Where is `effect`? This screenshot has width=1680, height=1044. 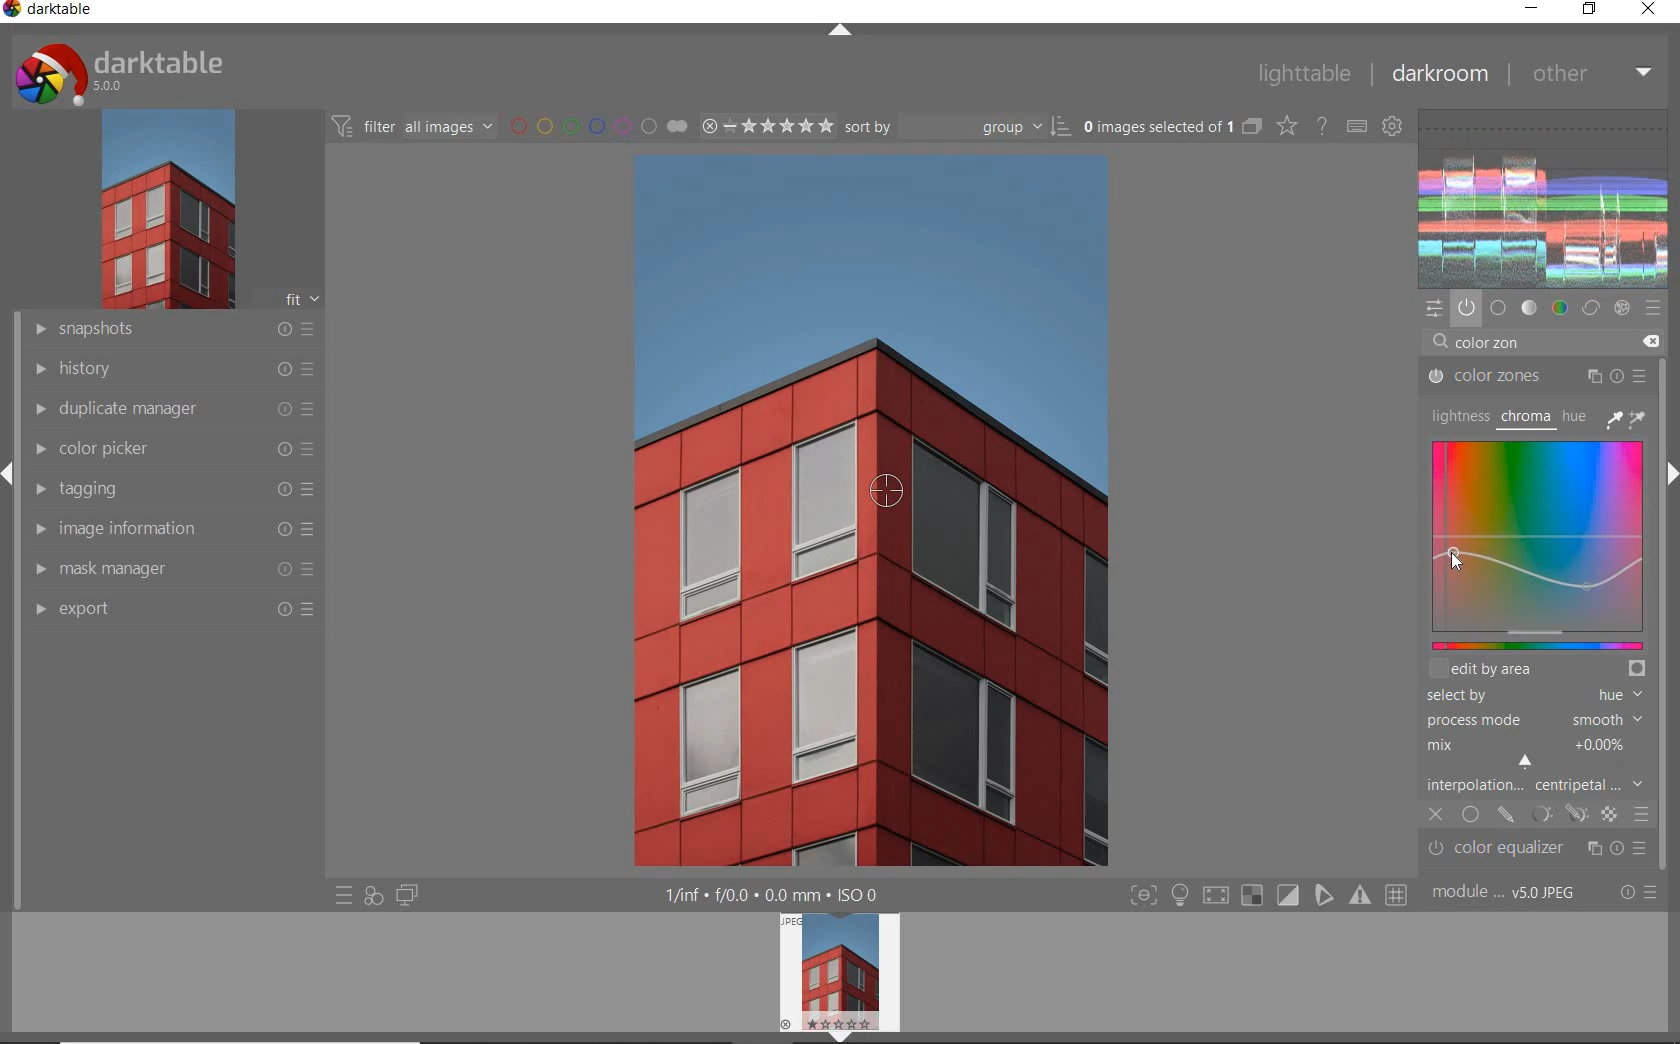
effect is located at coordinates (1624, 308).